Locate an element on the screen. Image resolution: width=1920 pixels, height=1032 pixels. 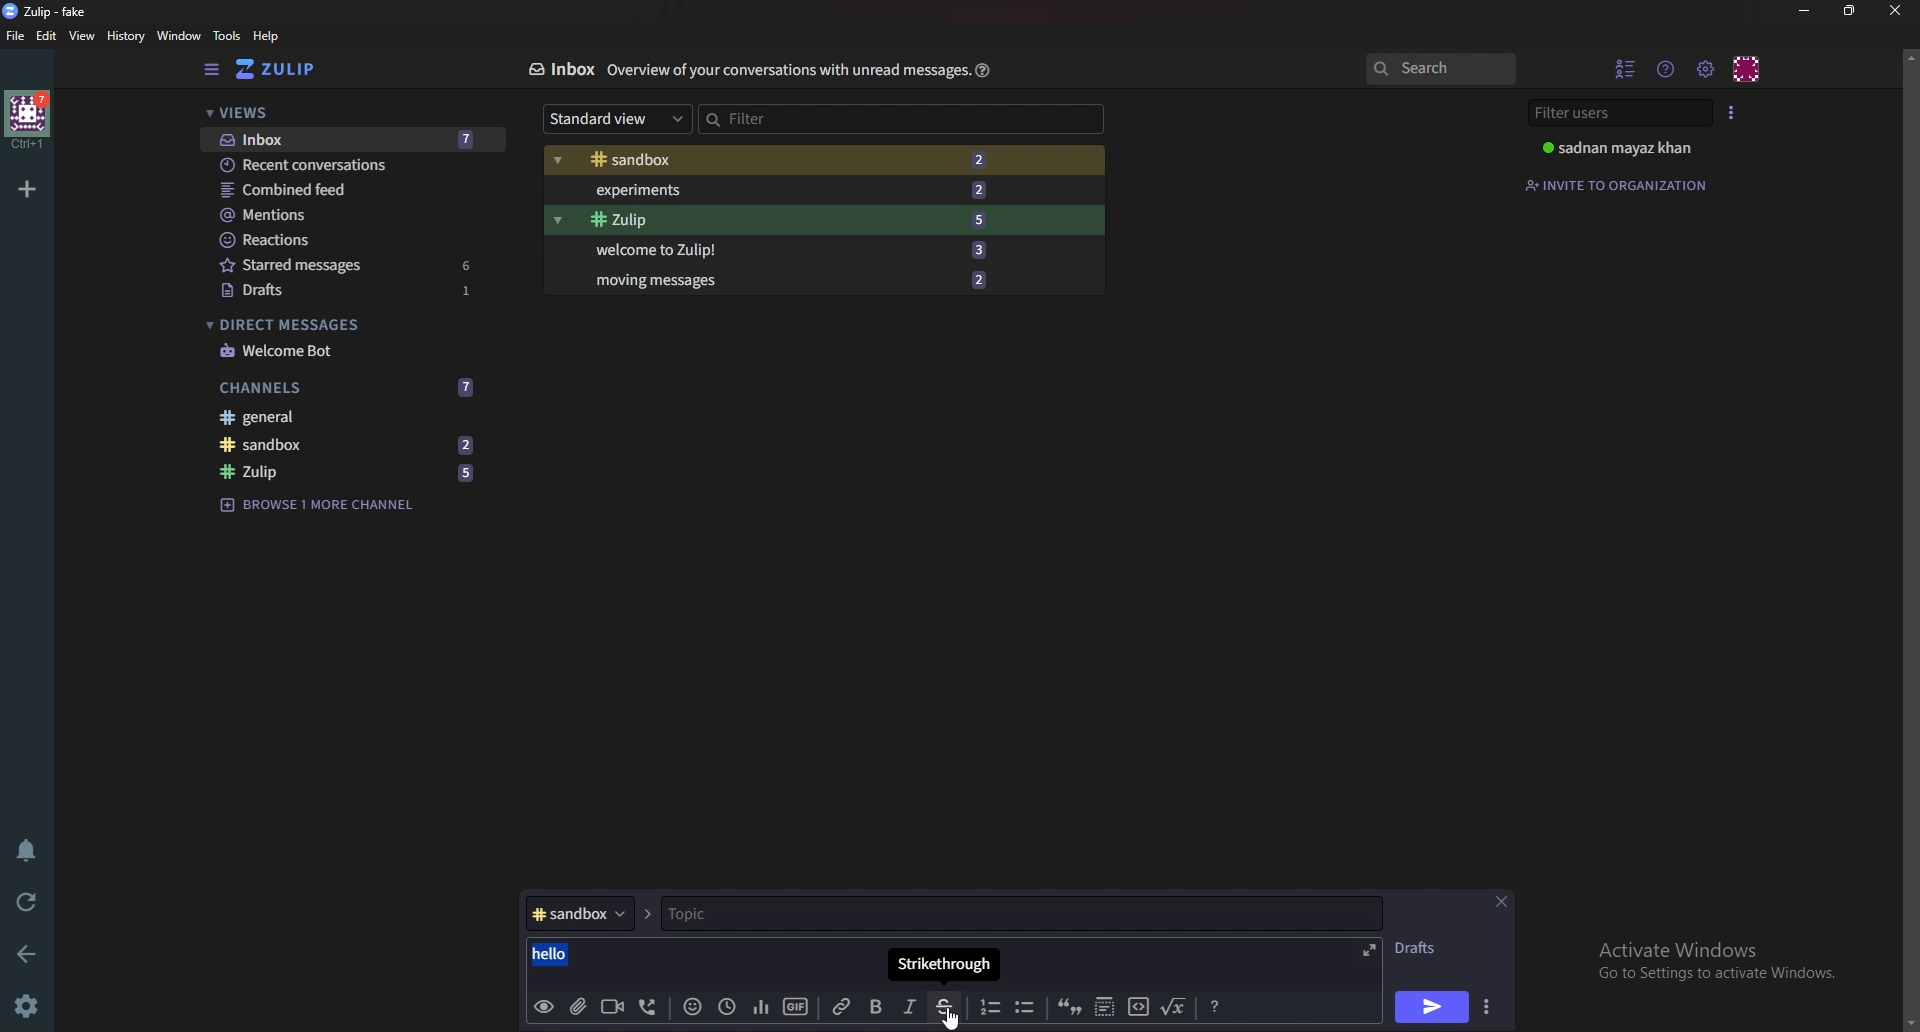
Welcome to Zulip is located at coordinates (788, 250).